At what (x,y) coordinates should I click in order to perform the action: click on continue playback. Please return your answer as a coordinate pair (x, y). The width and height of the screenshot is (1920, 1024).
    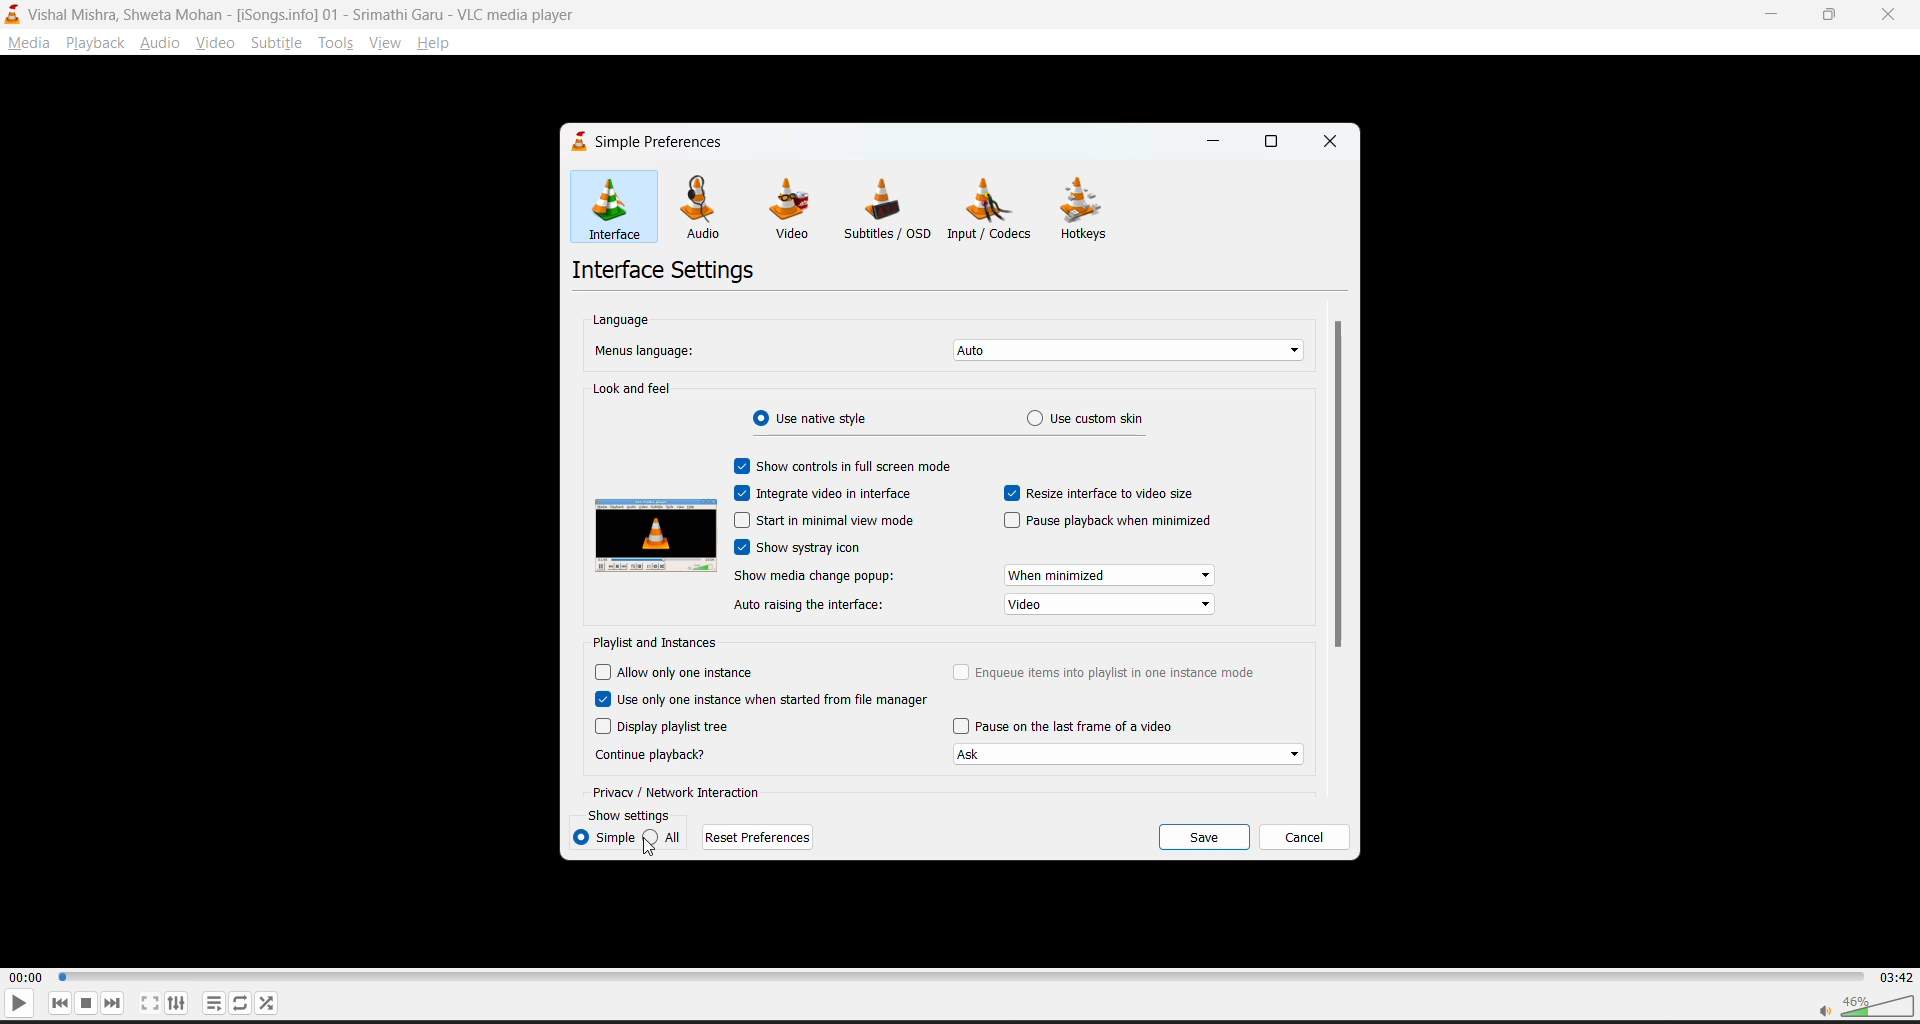
    Looking at the image, I should click on (655, 755).